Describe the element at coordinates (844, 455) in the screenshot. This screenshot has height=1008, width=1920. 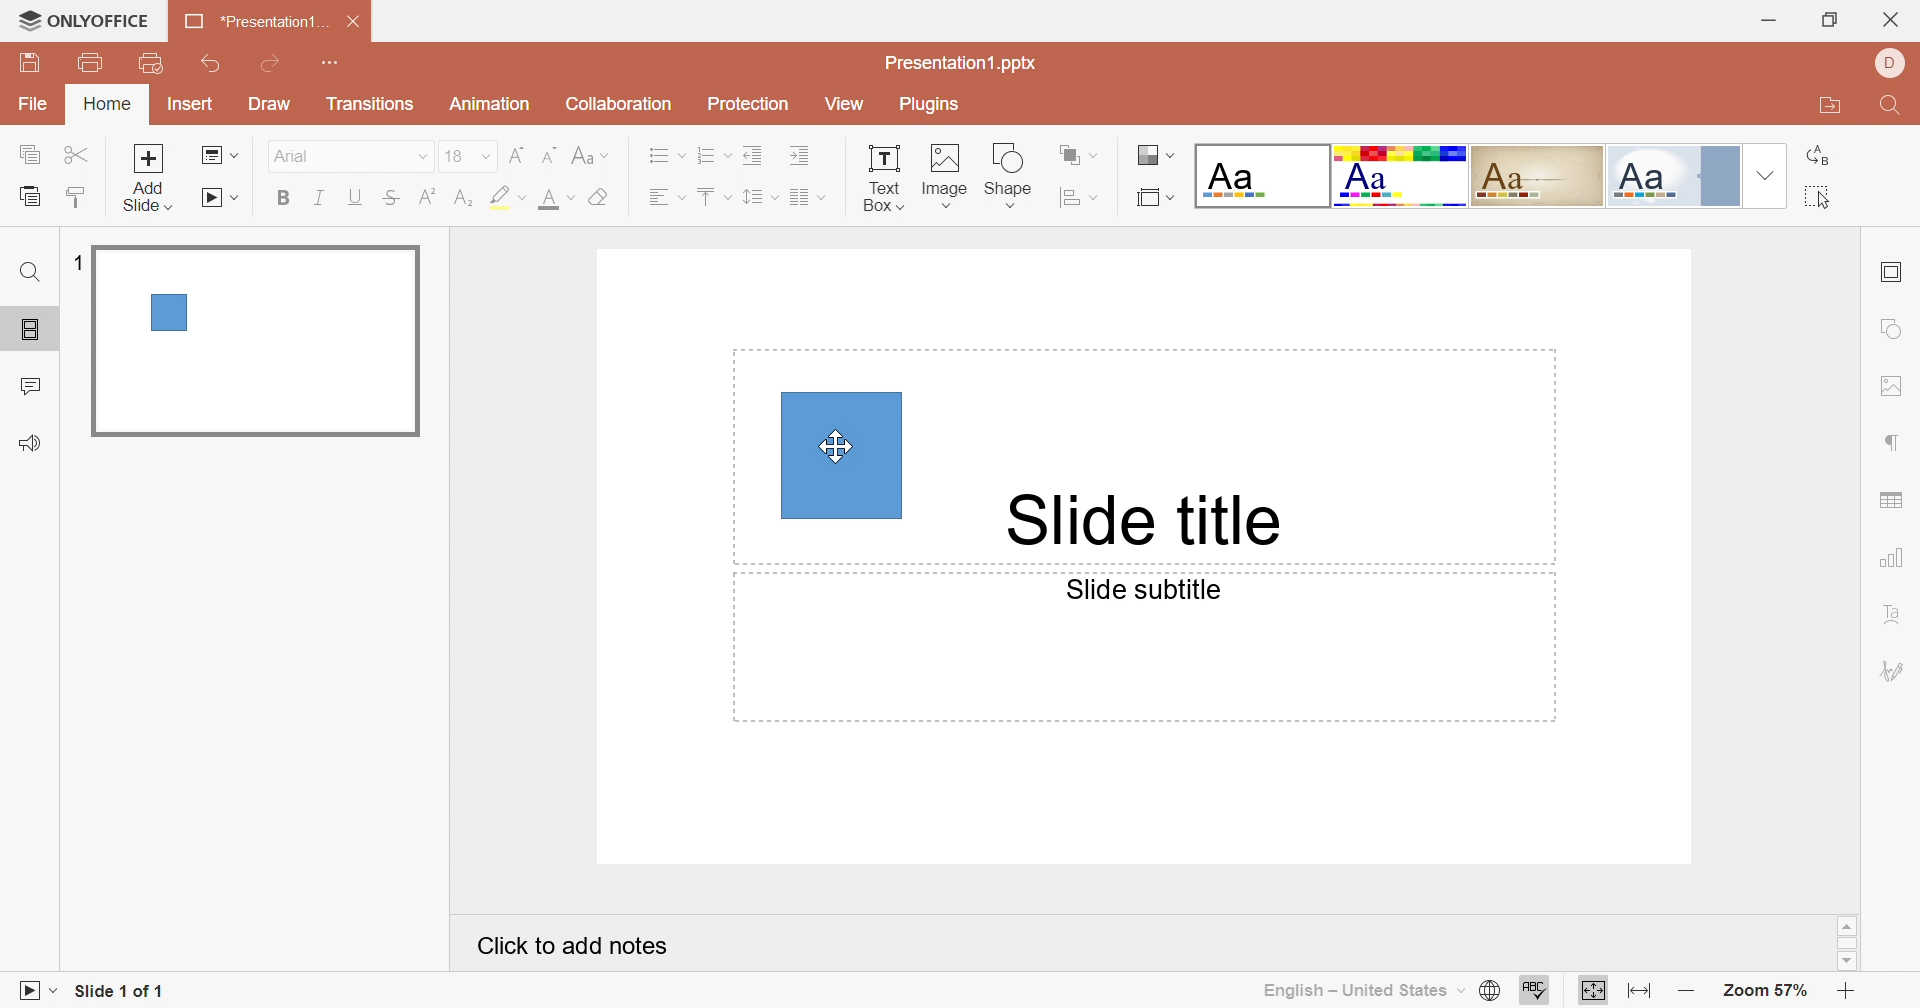
I see `Shape` at that location.